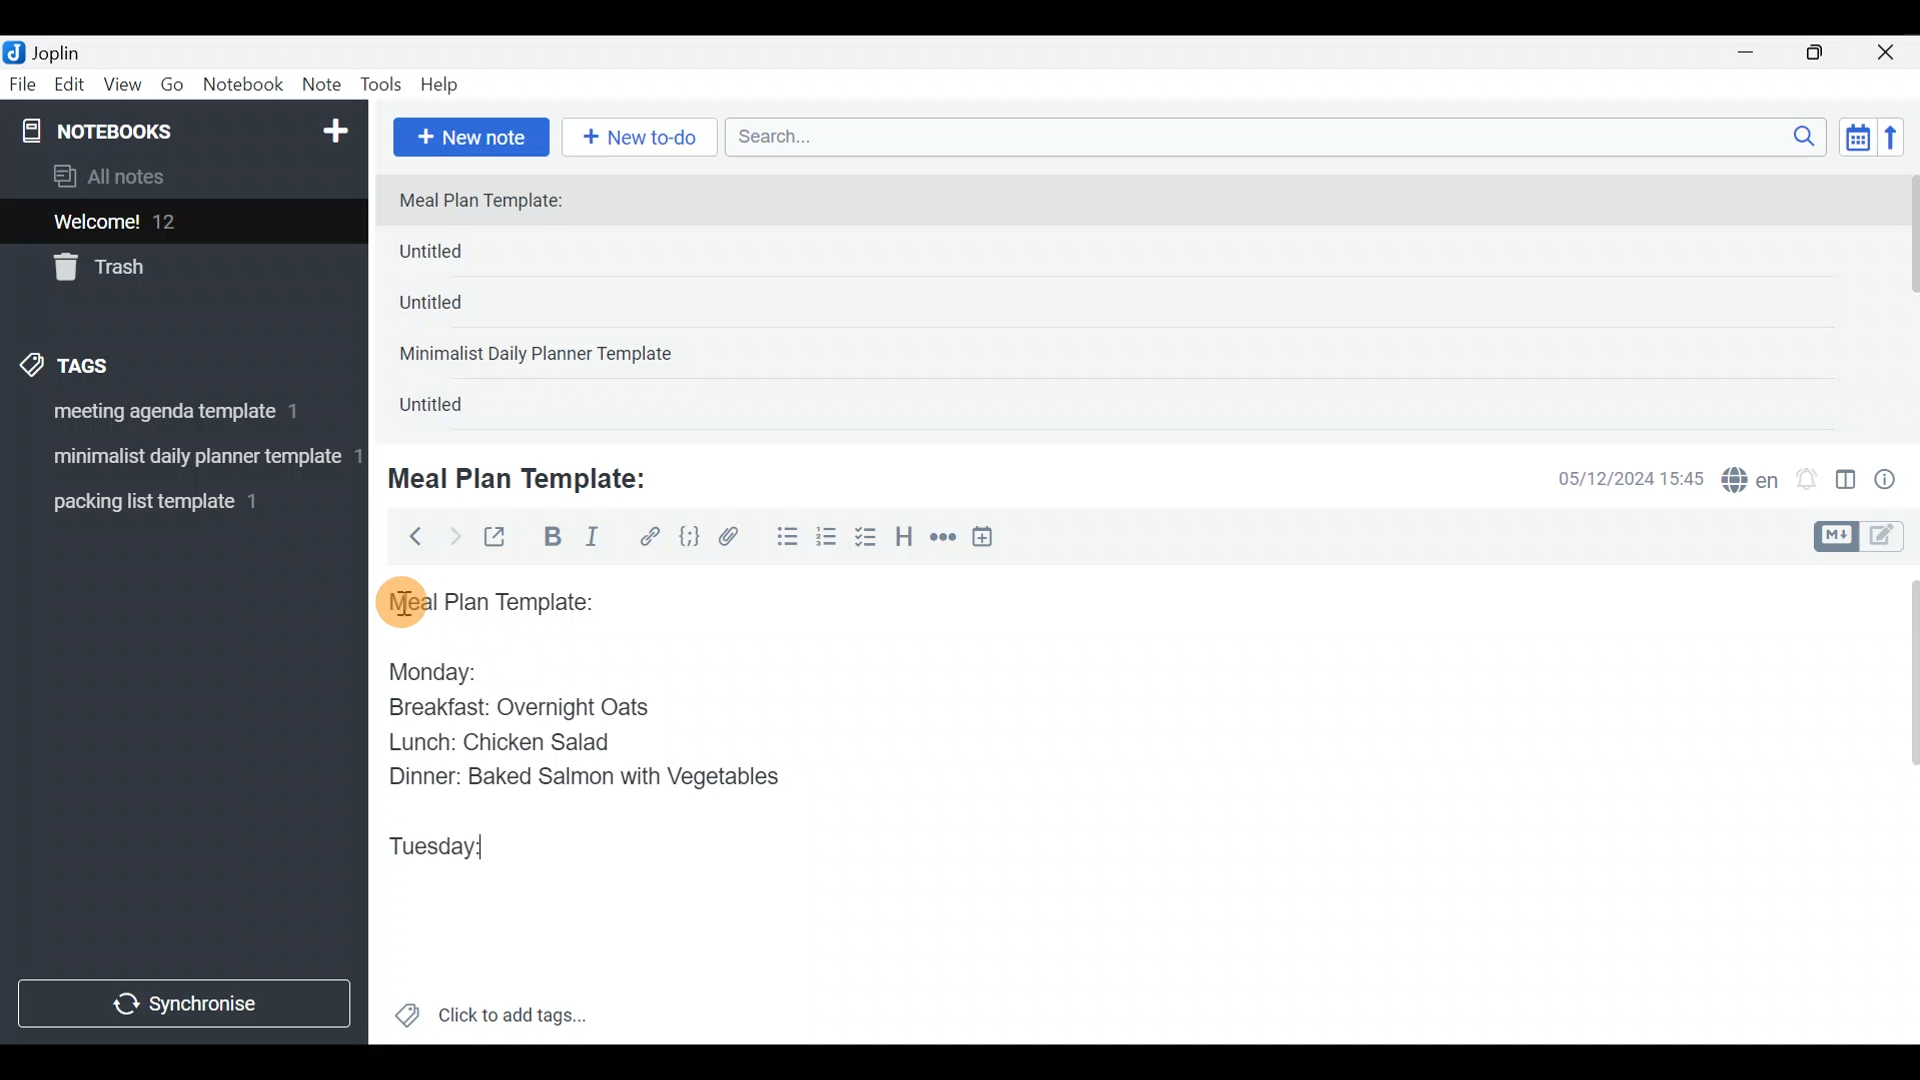 Image resolution: width=1920 pixels, height=1080 pixels. Describe the element at coordinates (579, 775) in the screenshot. I see `Dinner: Baked Salmon with Vegetables` at that location.